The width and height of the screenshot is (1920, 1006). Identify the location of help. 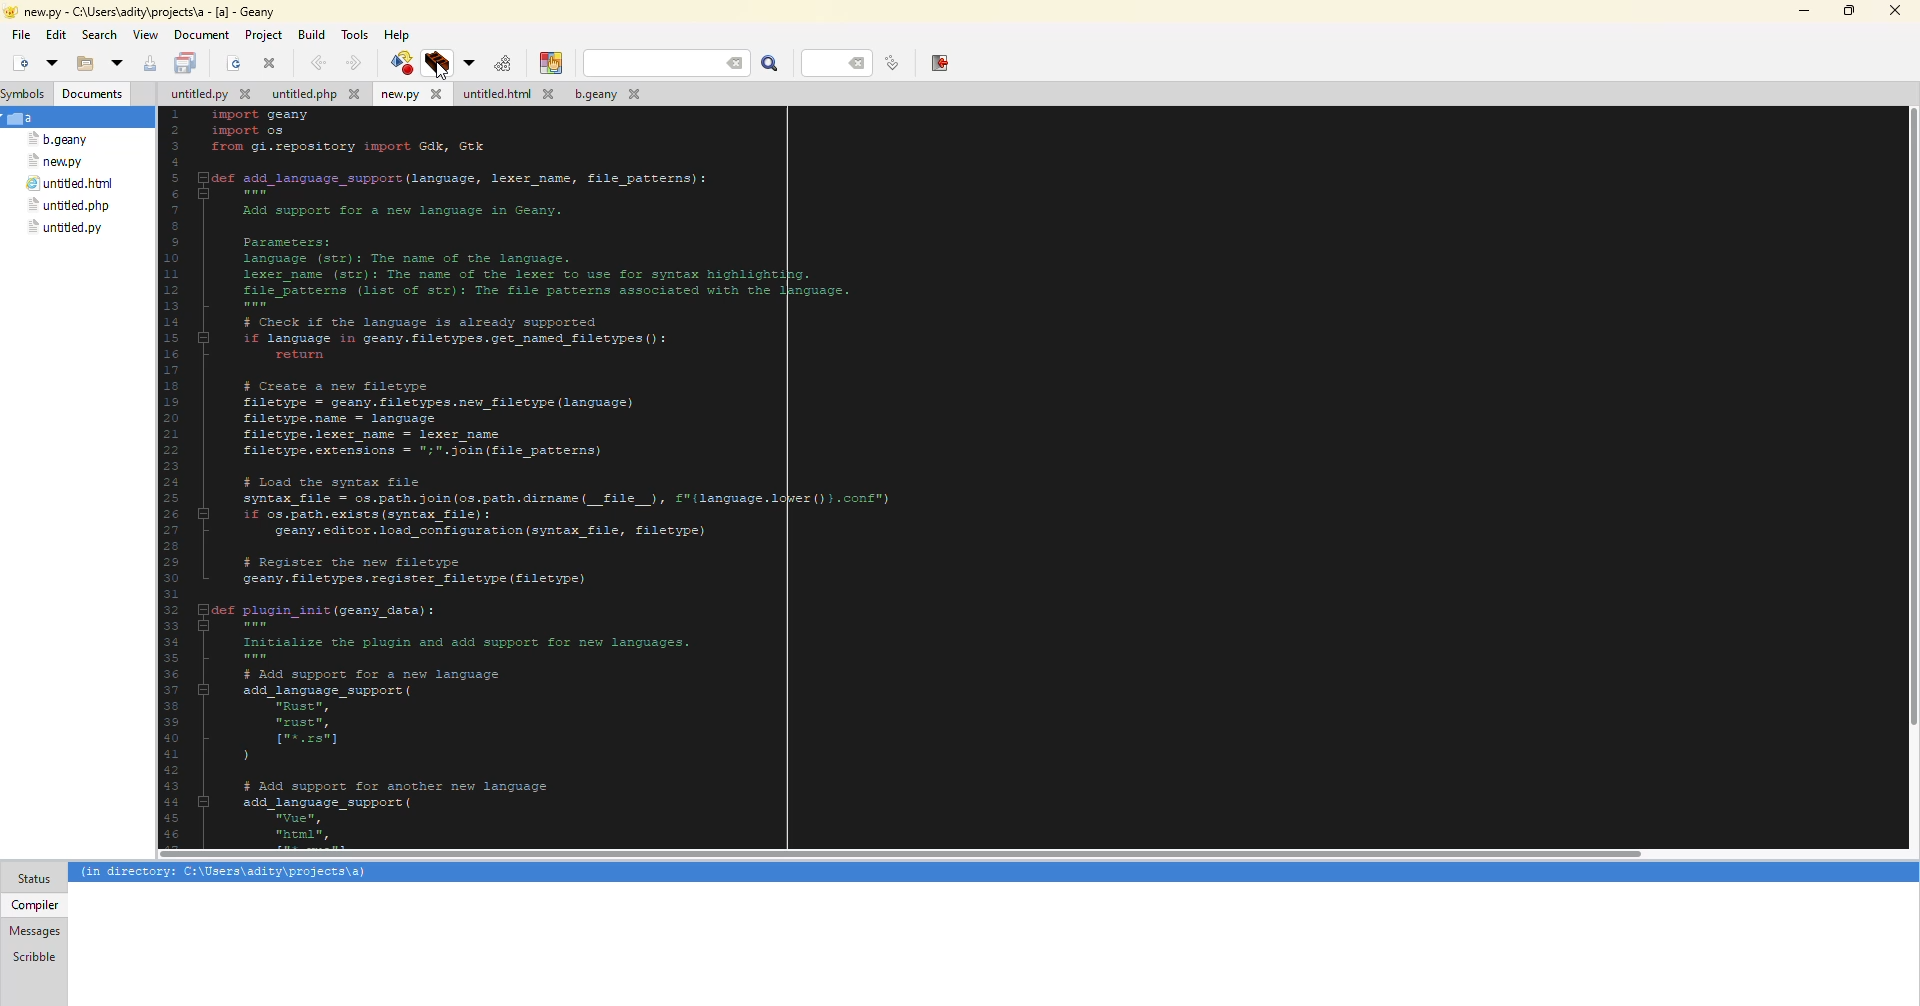
(398, 34).